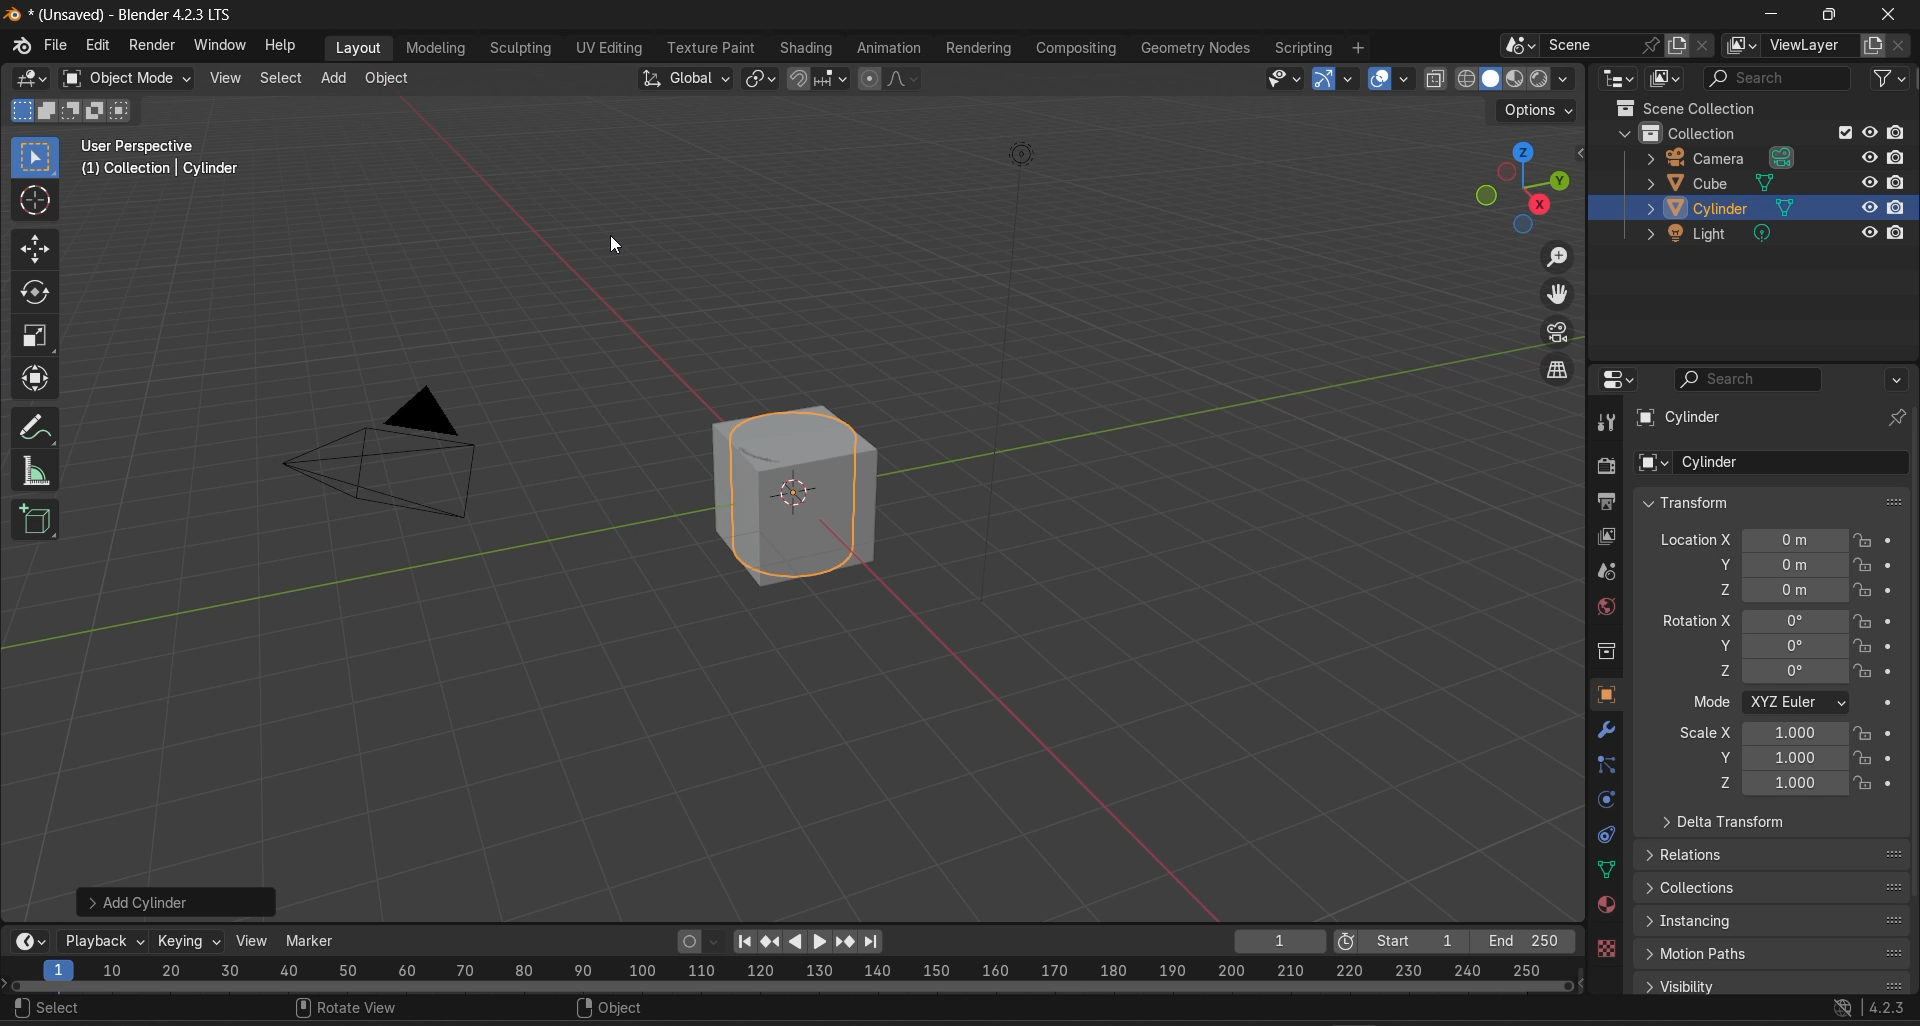  Describe the element at coordinates (709, 46) in the screenshot. I see `texture paint` at that location.